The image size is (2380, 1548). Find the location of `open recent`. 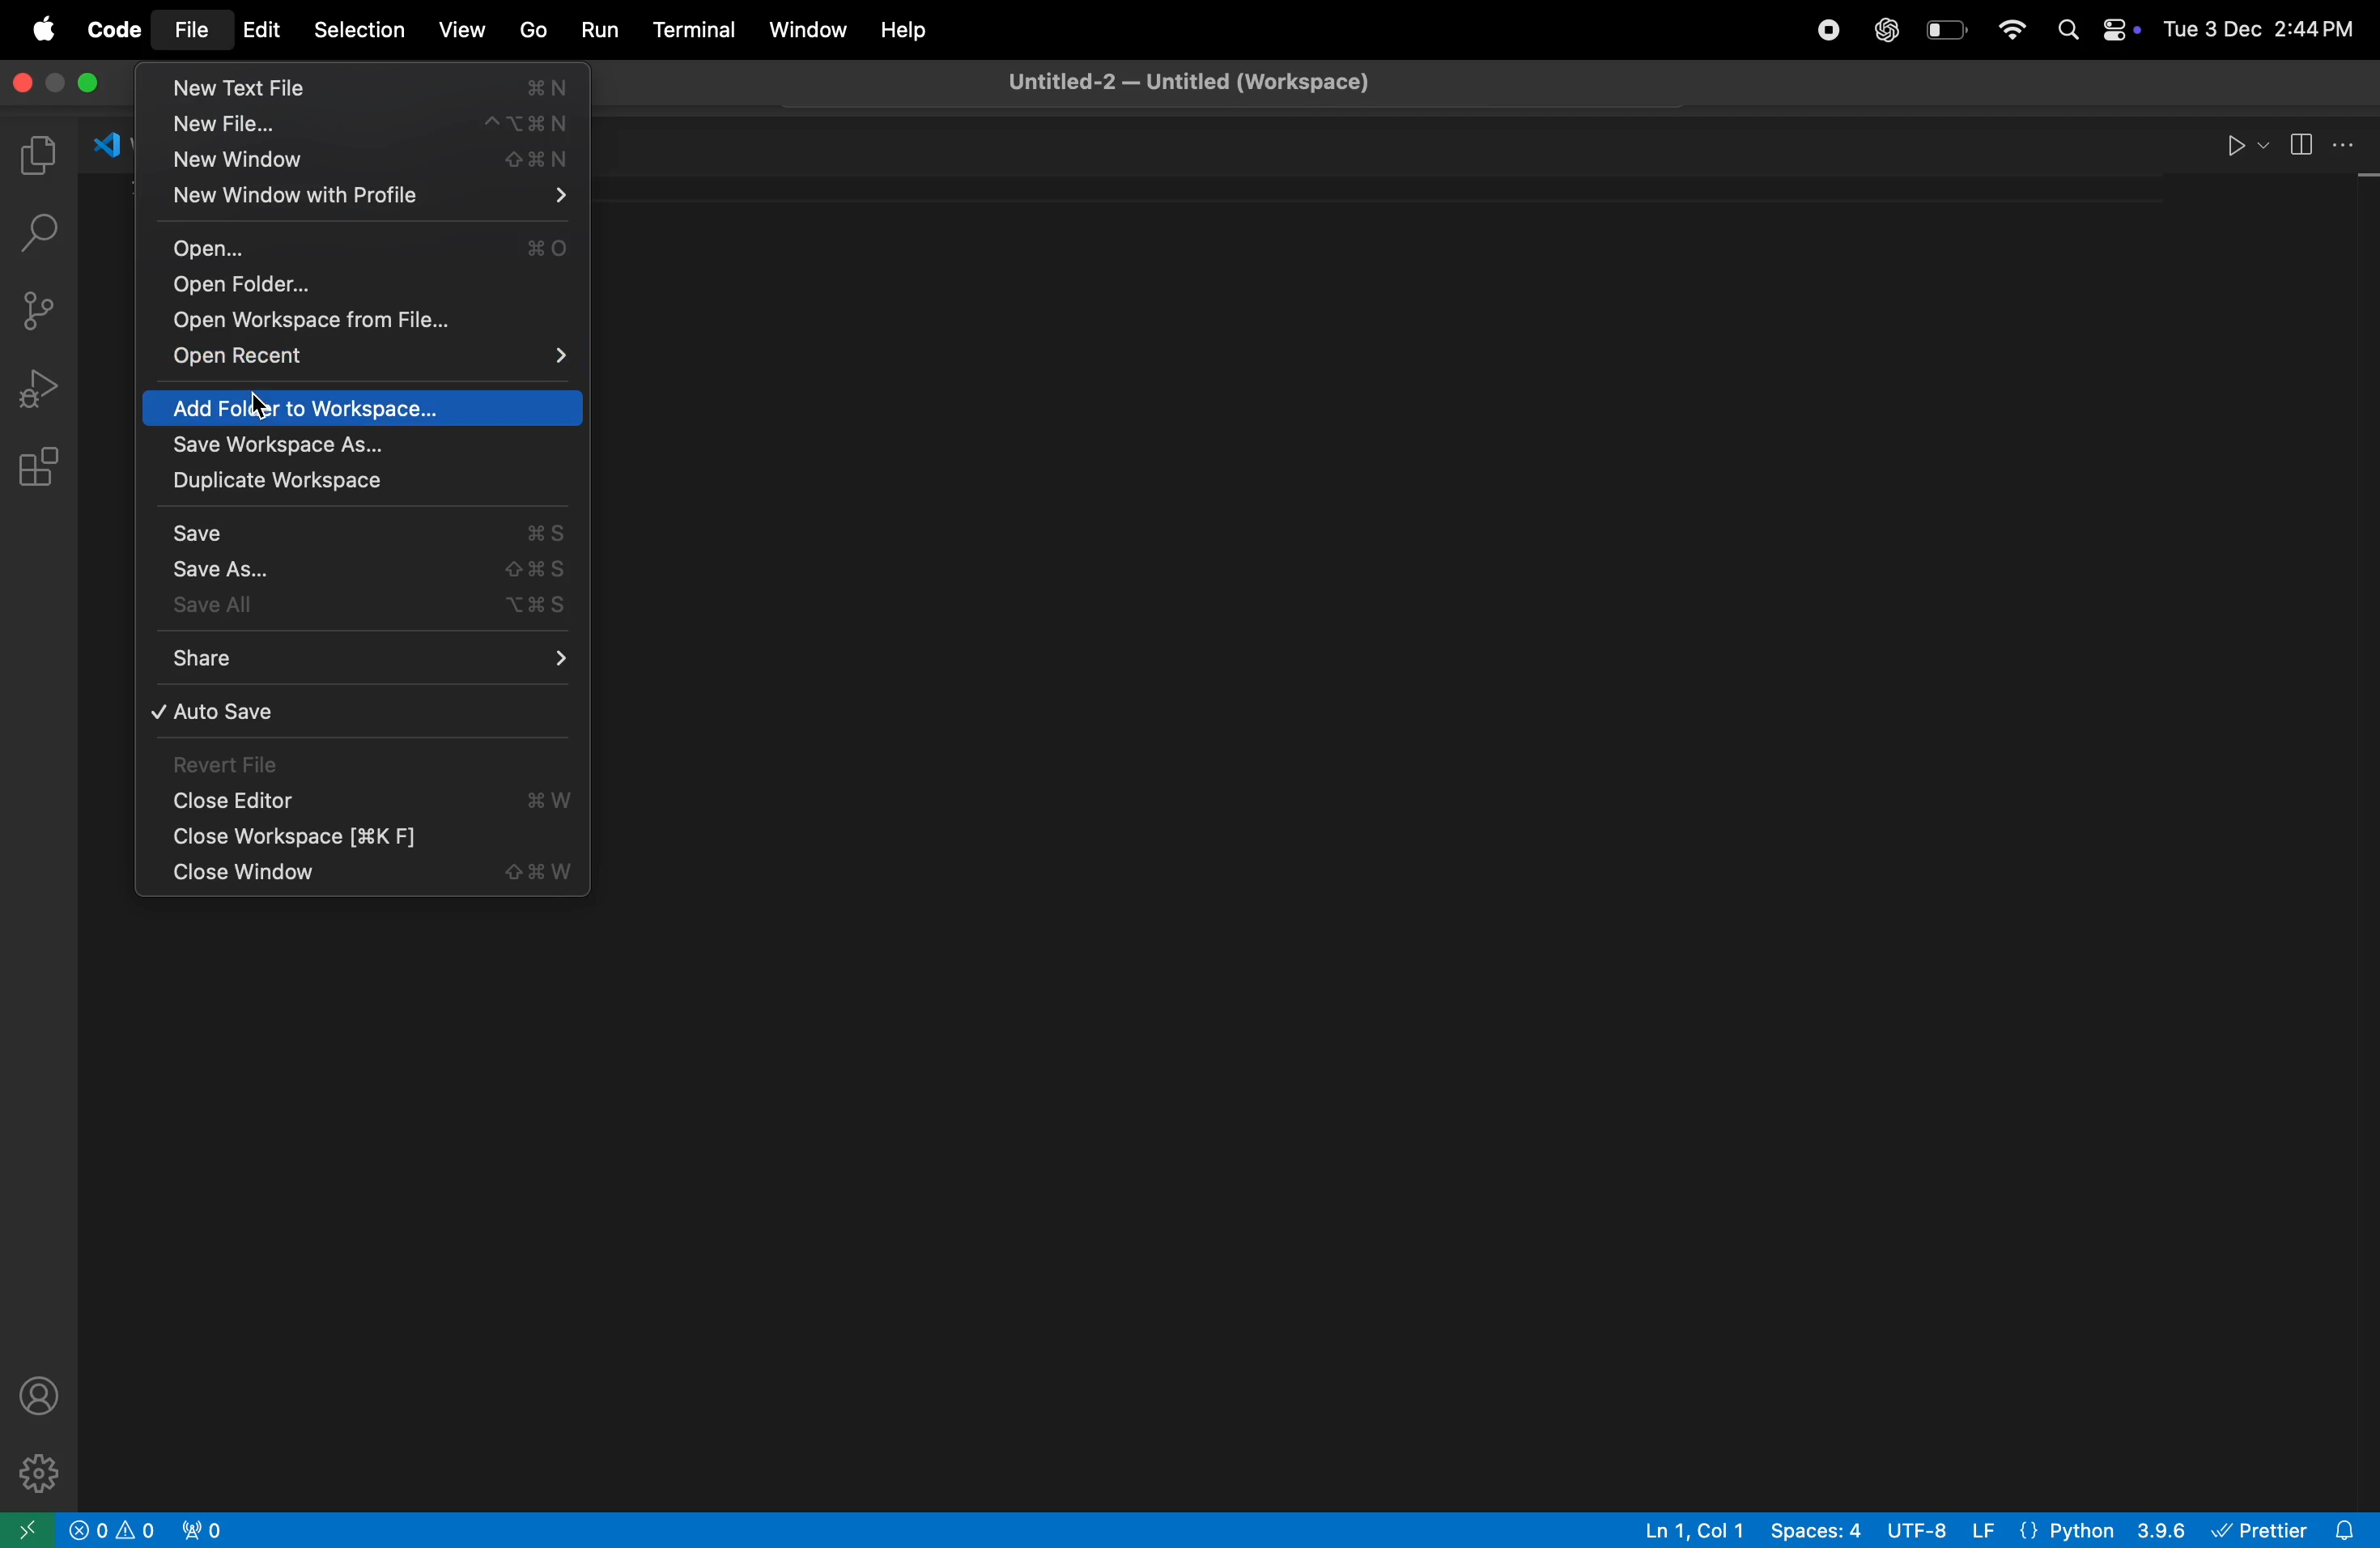

open recent is located at coordinates (365, 359).